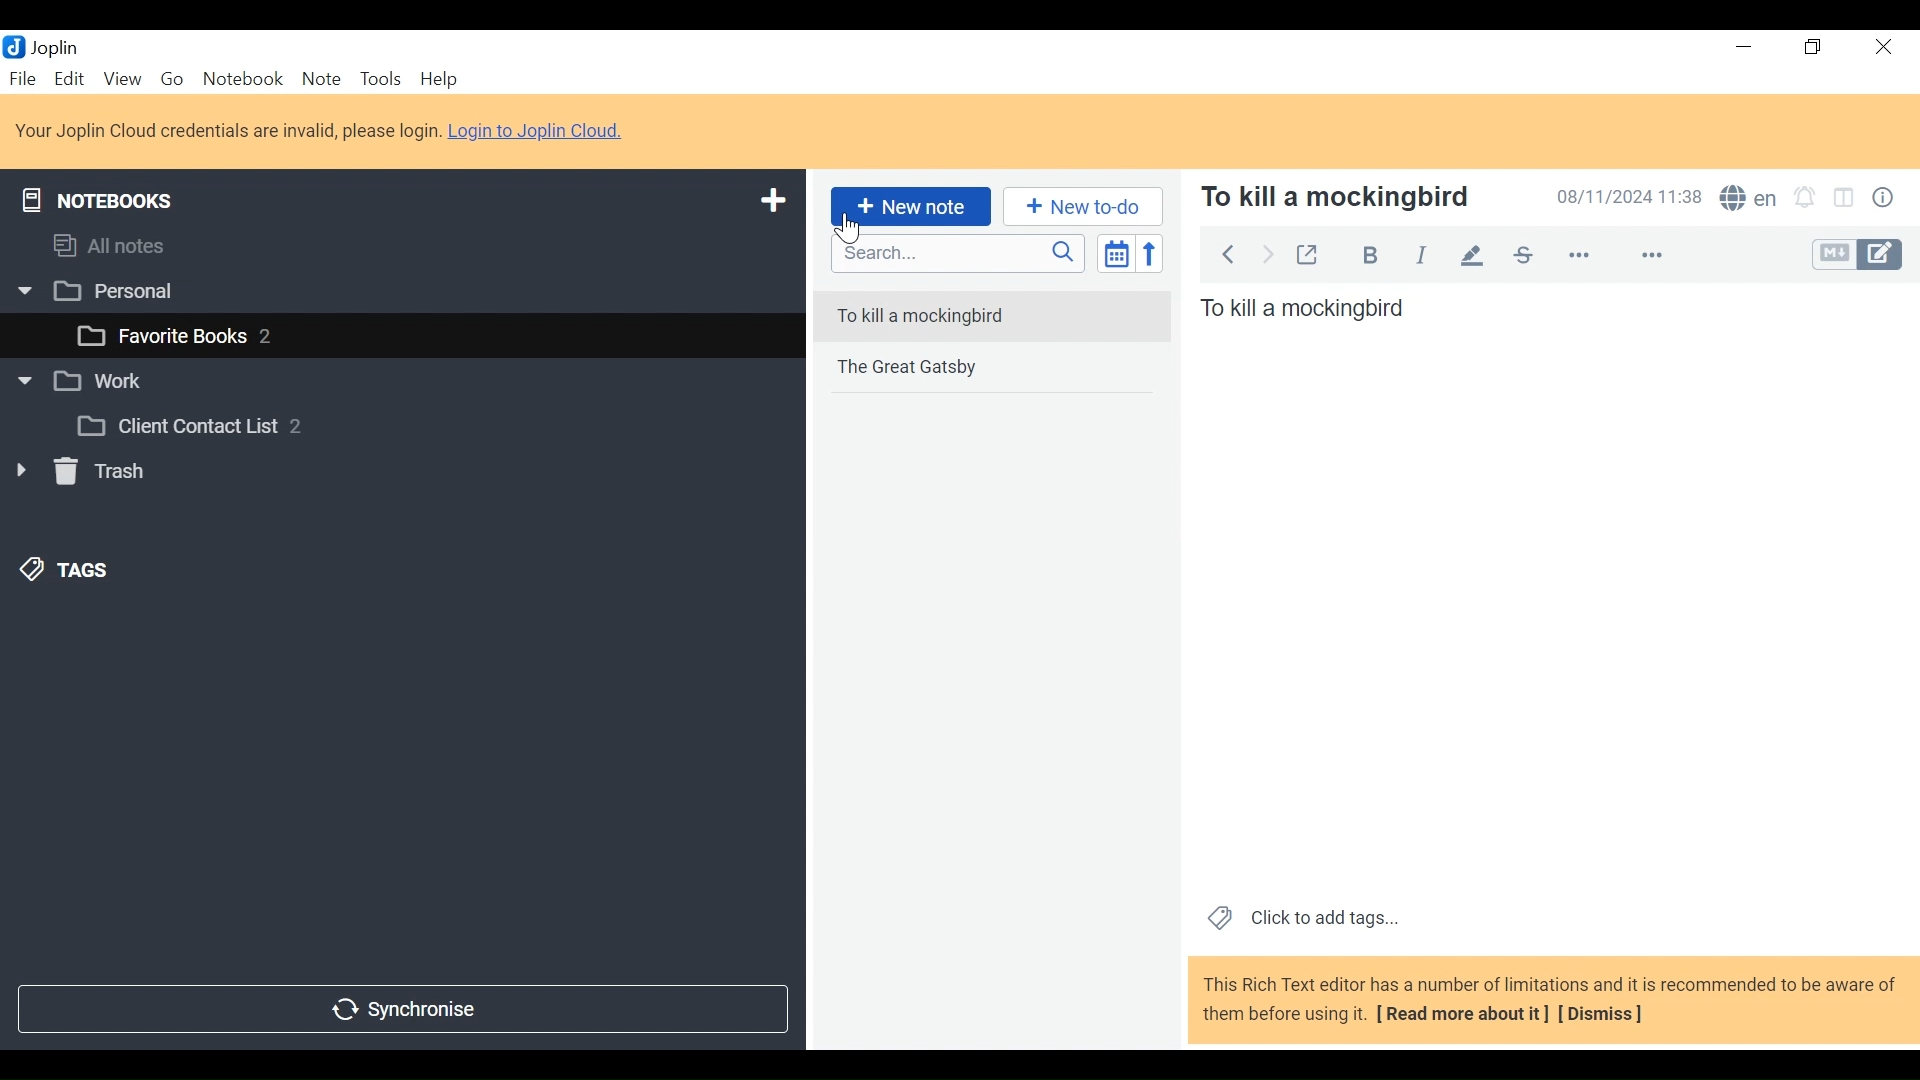 The image size is (1920, 1080). I want to click on Back, so click(1271, 254).